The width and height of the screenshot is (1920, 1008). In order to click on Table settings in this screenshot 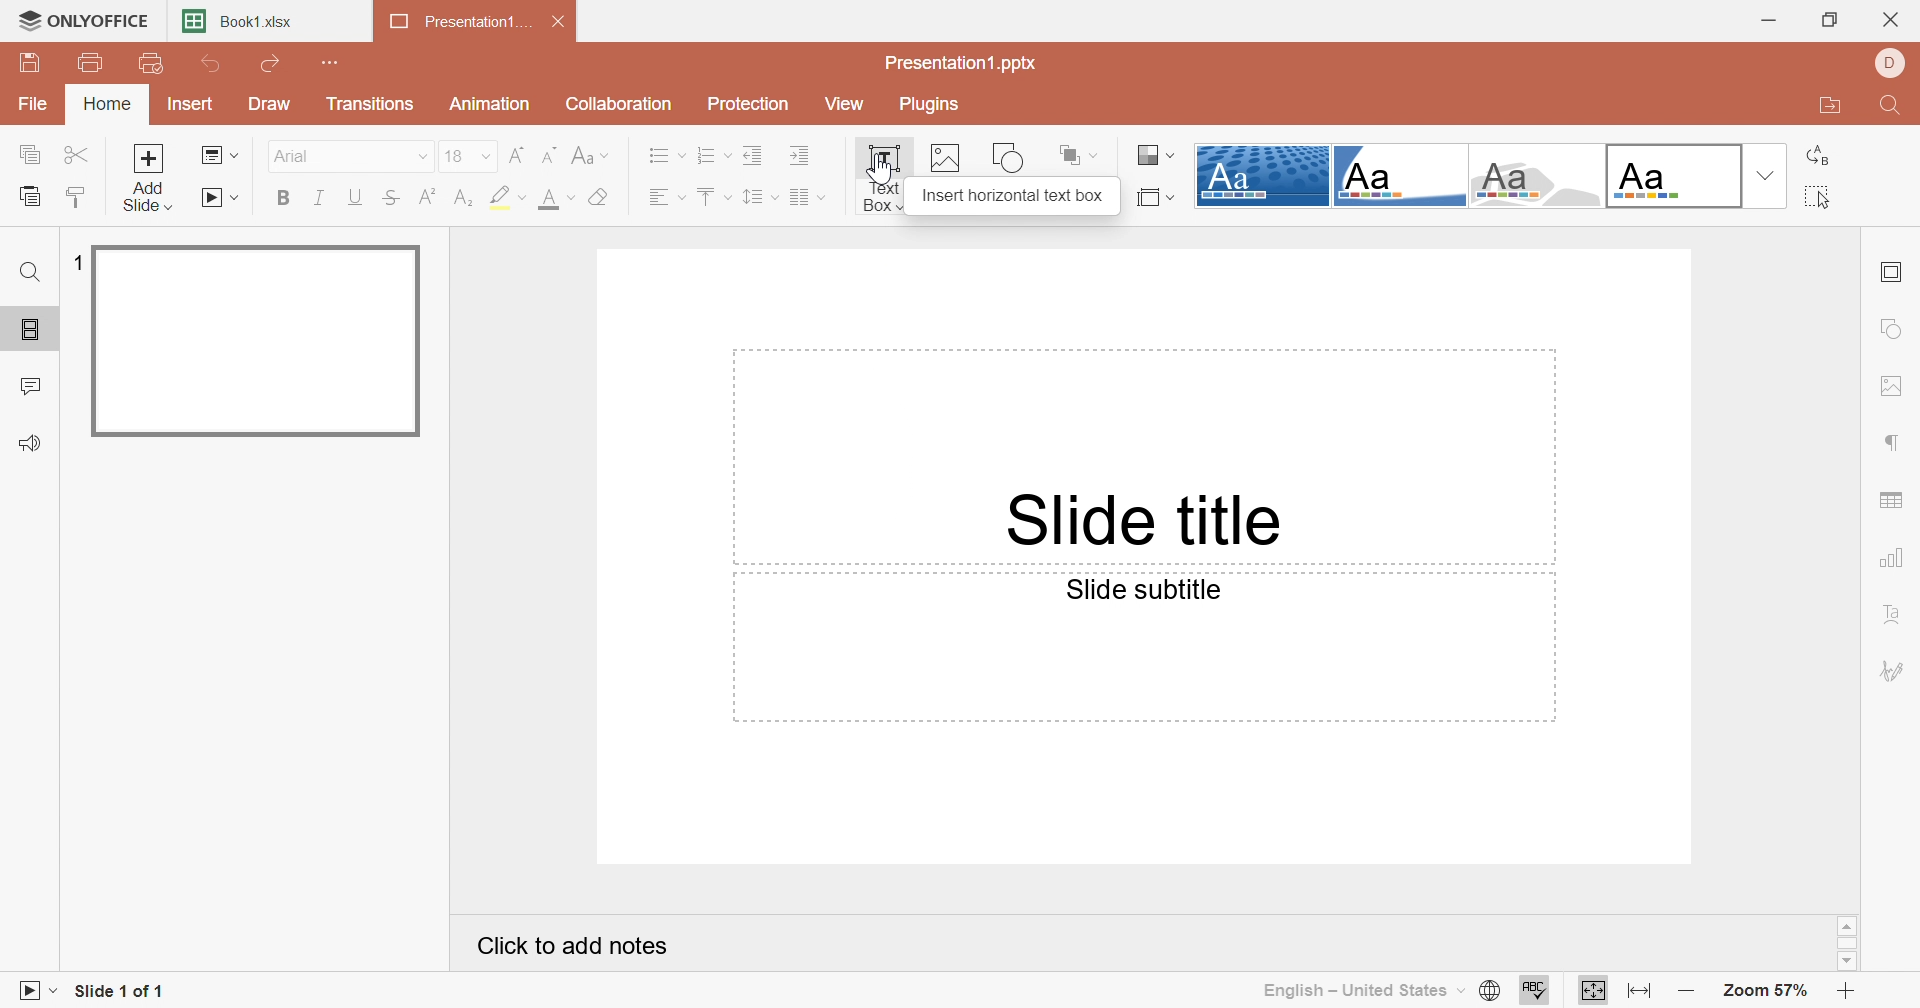, I will do `click(1894, 501)`.